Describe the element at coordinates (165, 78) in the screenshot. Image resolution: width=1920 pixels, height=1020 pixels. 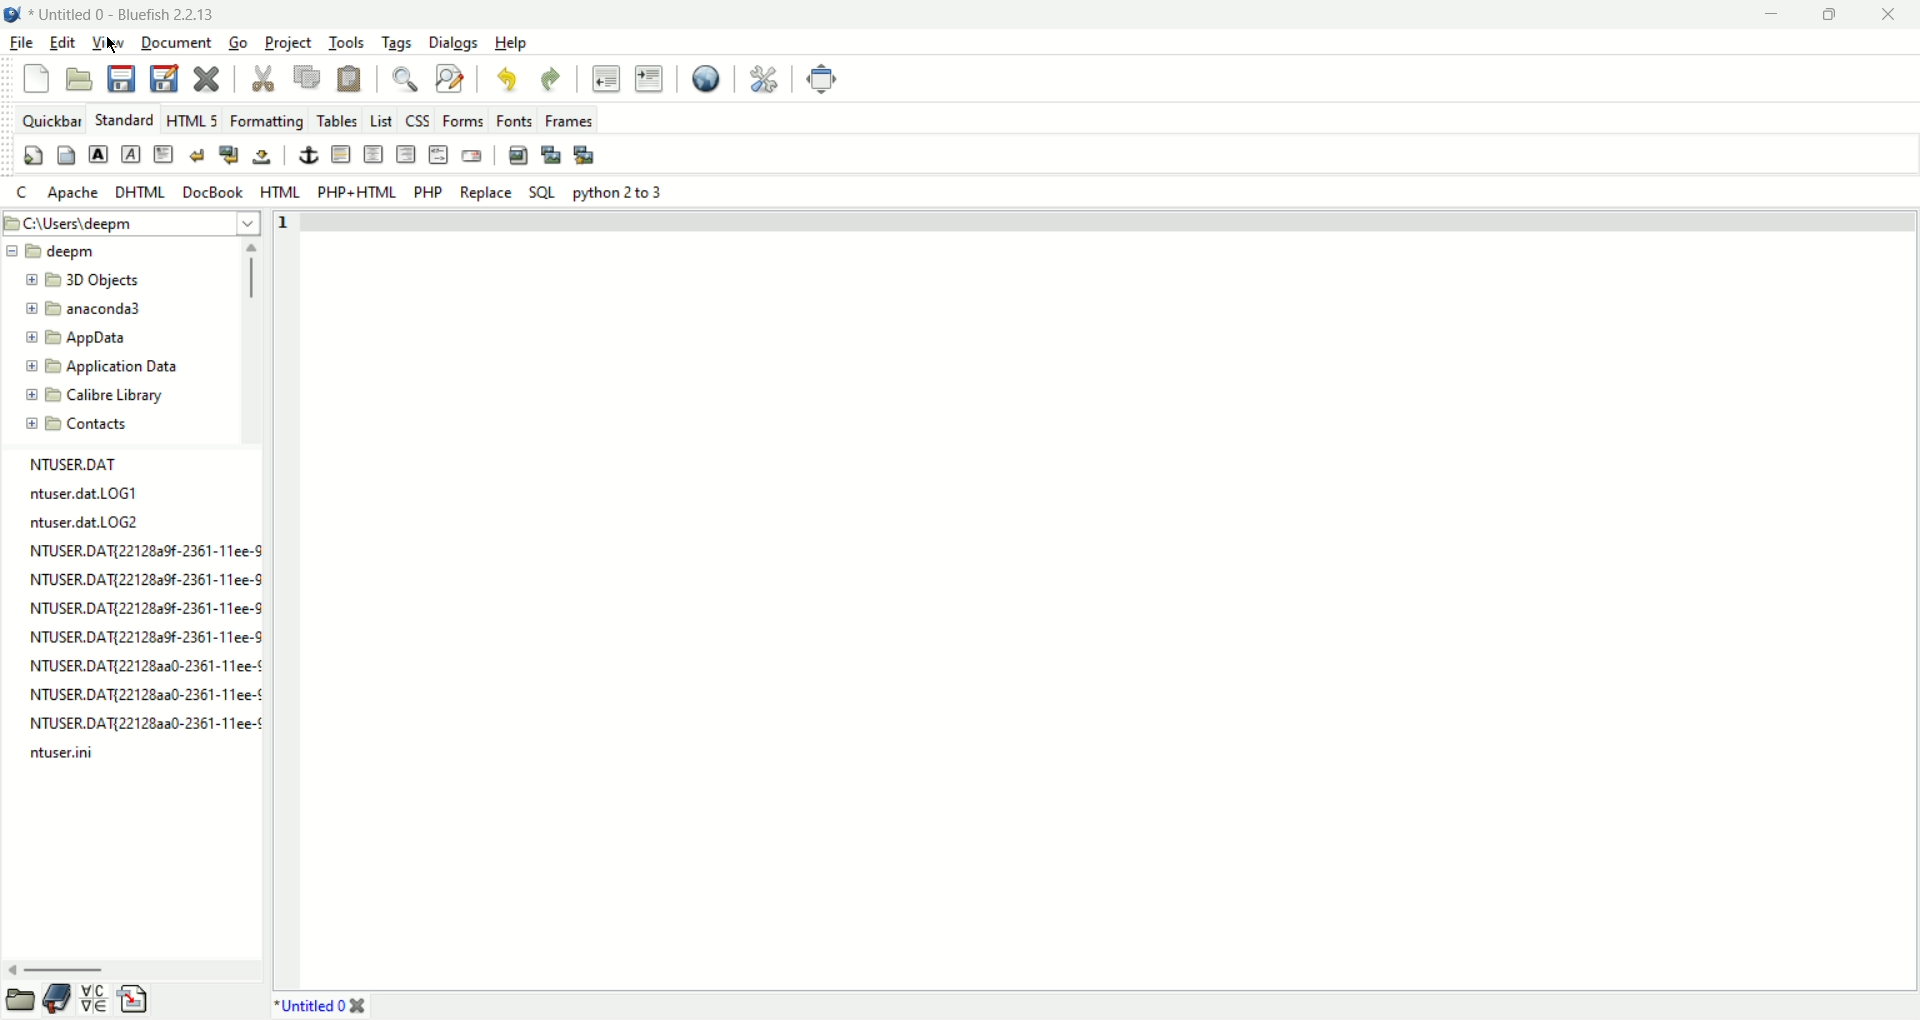
I see `save as` at that location.